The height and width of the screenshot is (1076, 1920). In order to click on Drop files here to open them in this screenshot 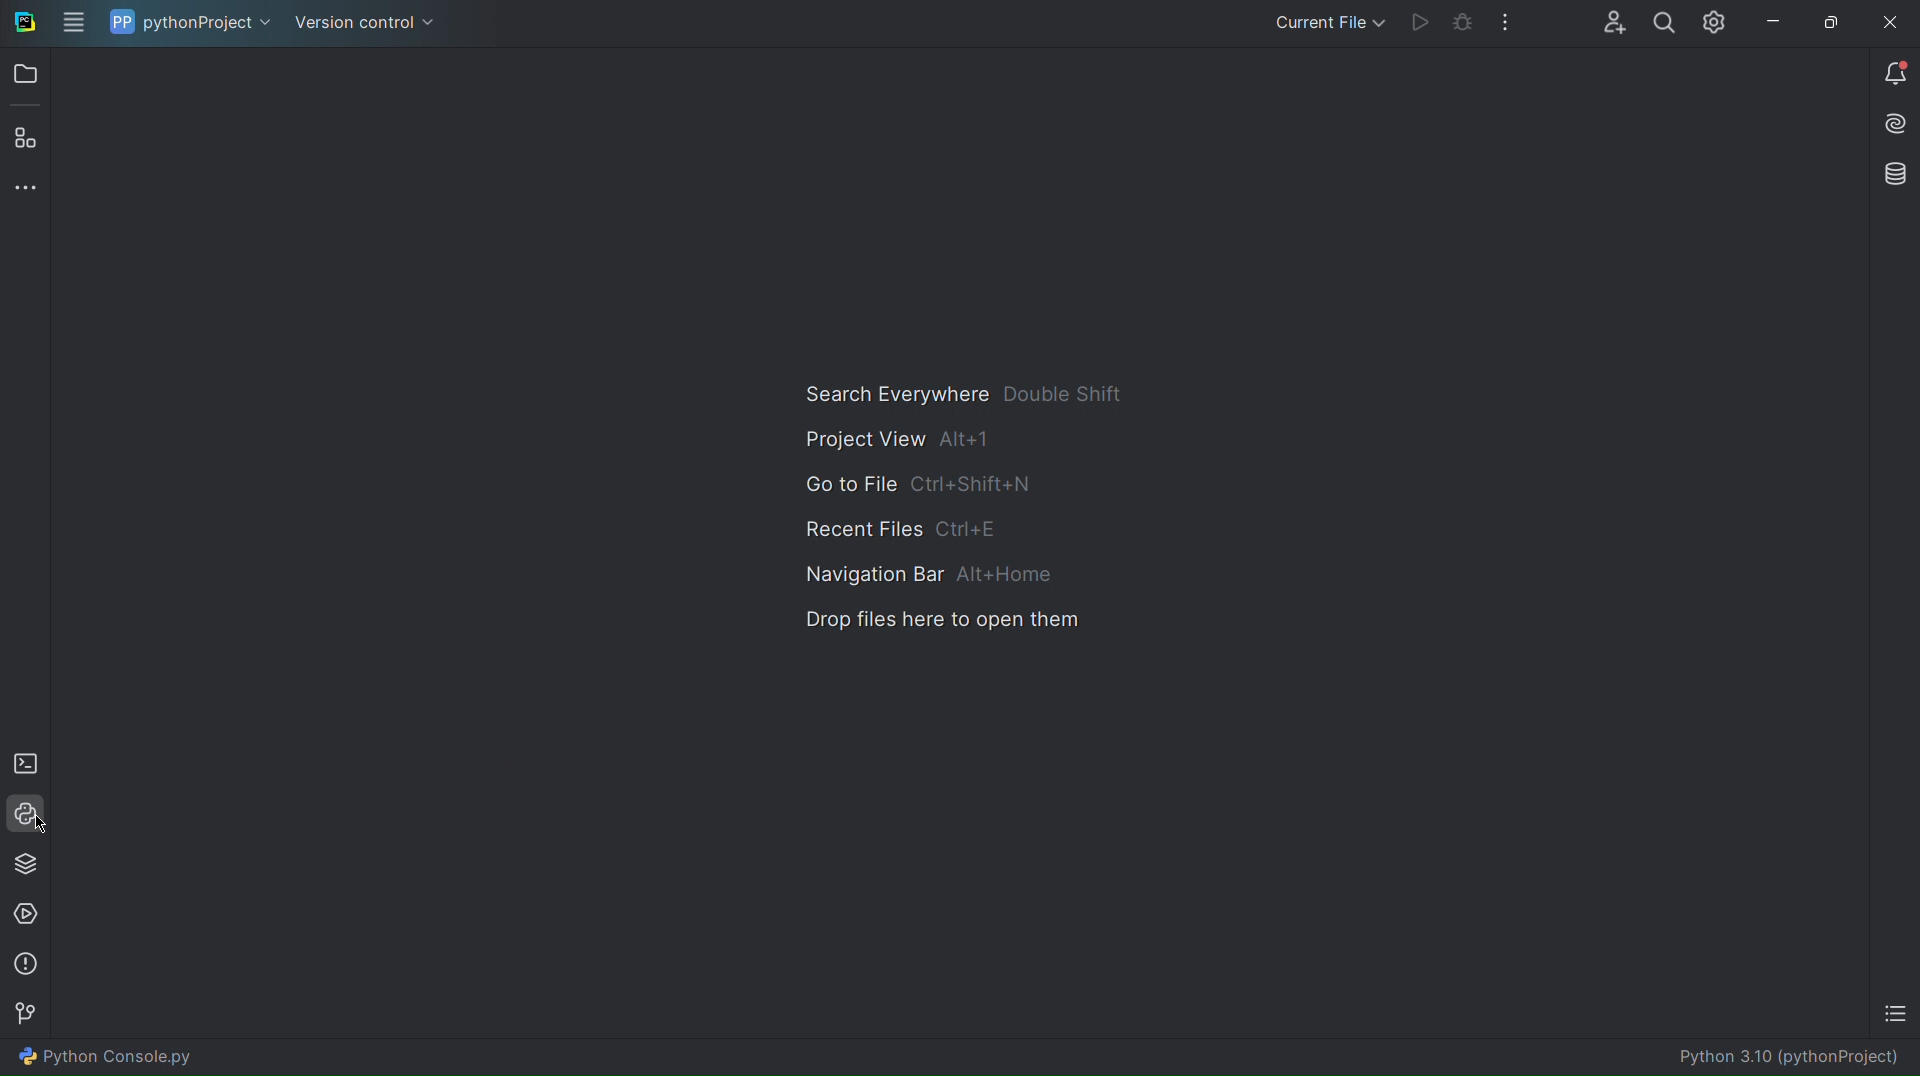, I will do `click(940, 622)`.